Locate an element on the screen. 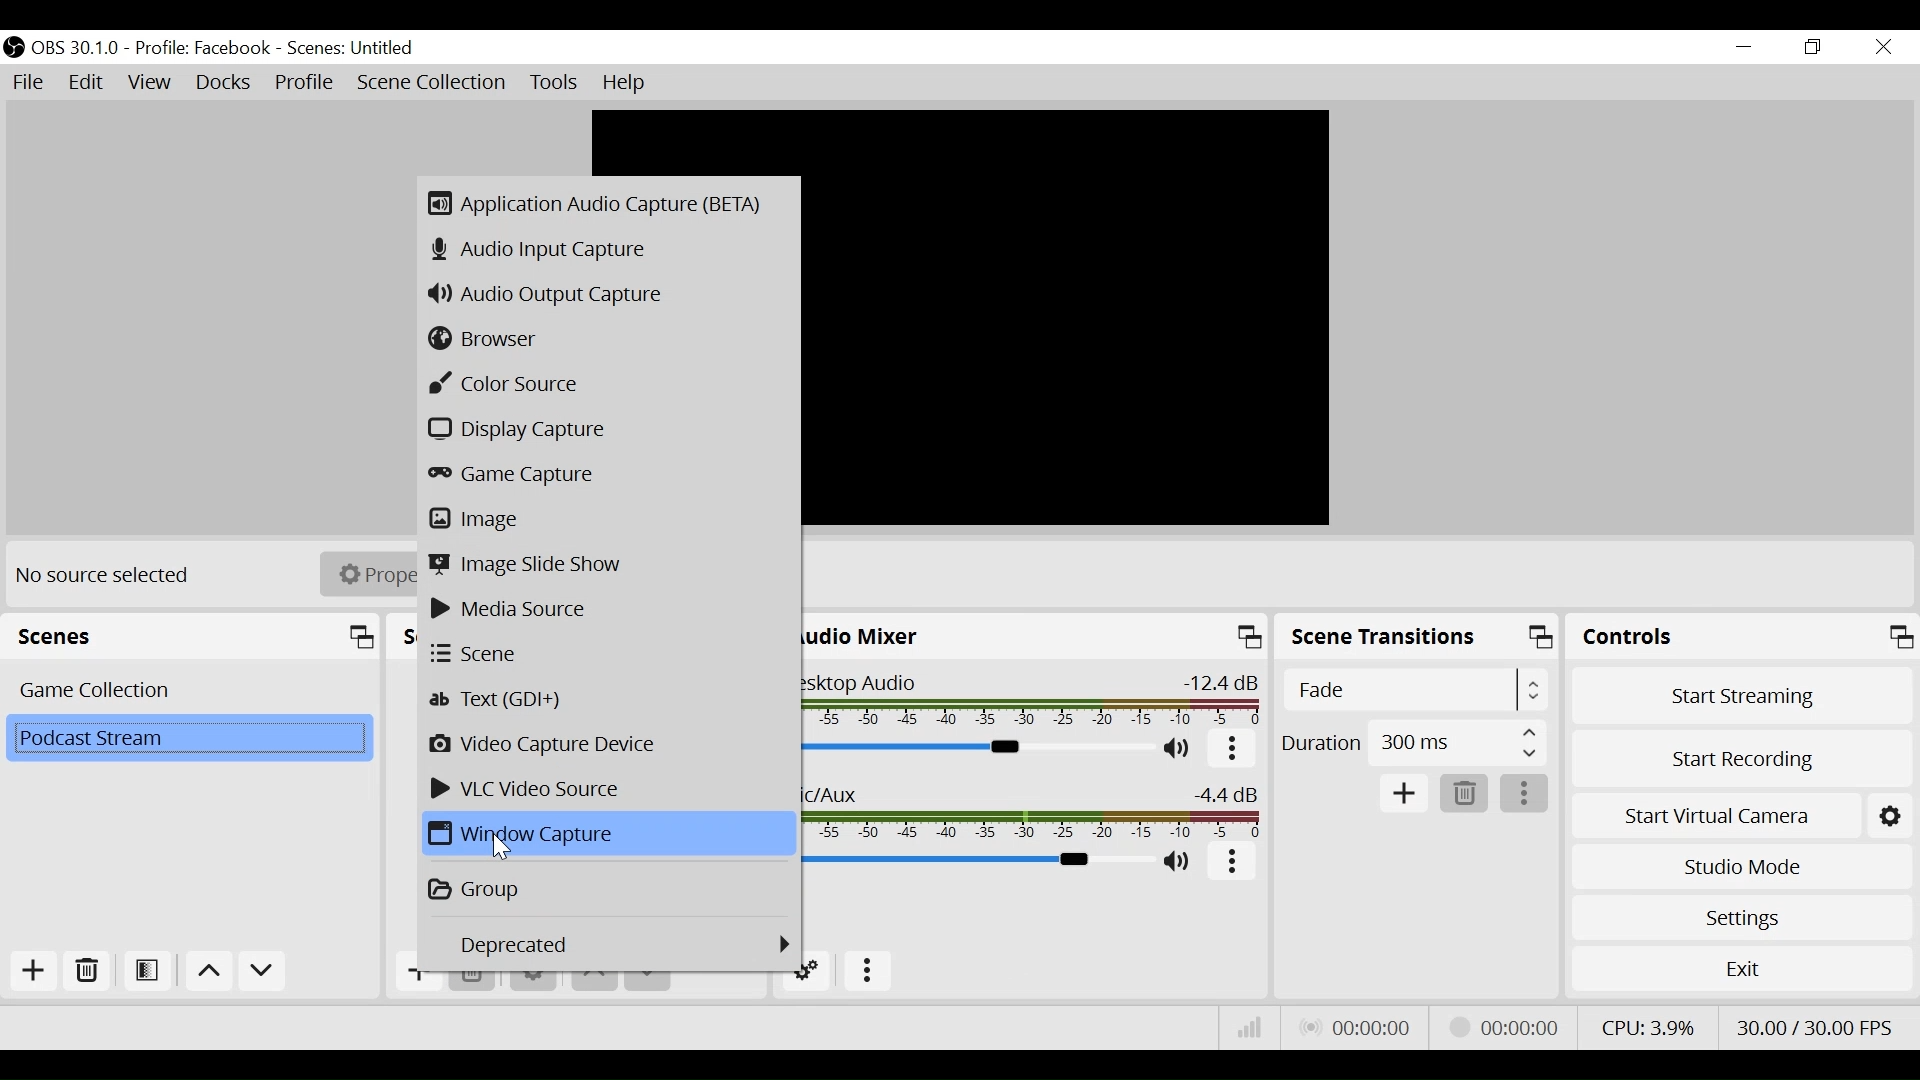 Image resolution: width=1920 pixels, height=1080 pixels. More options is located at coordinates (1233, 866).